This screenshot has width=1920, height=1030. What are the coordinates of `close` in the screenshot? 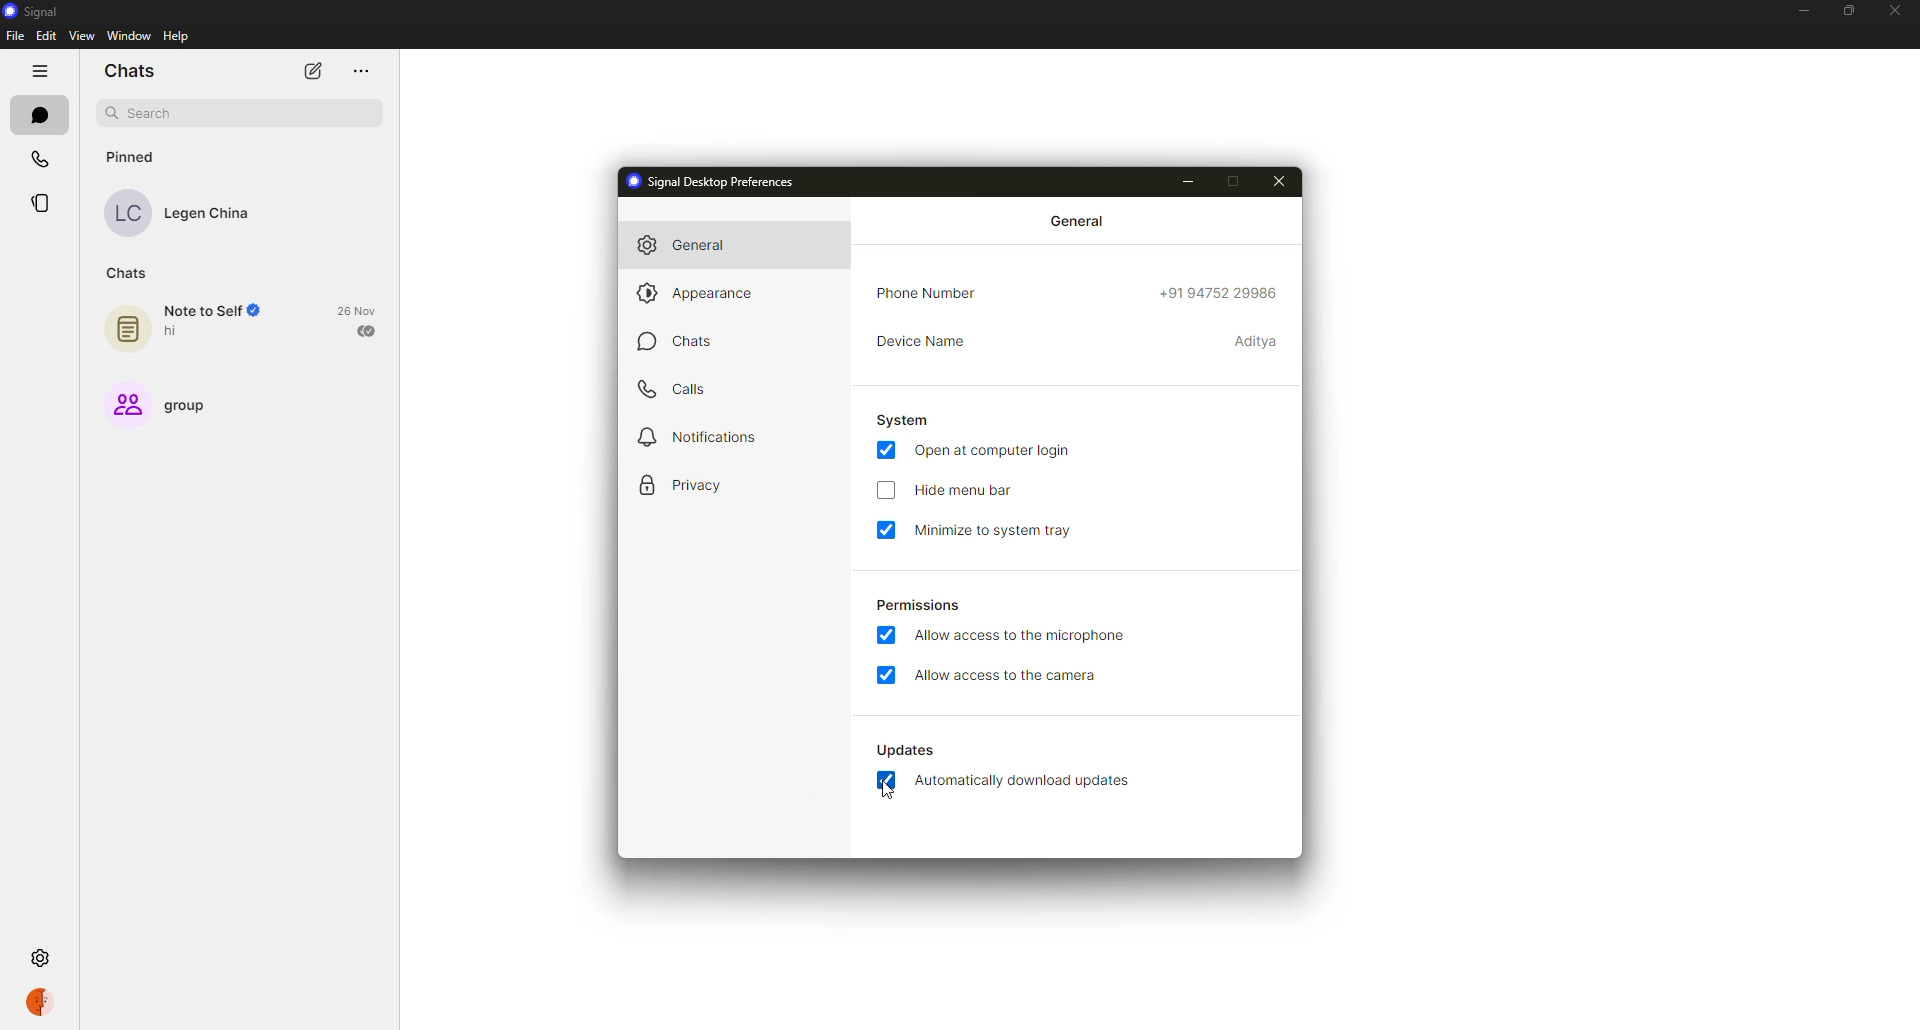 It's located at (1279, 182).